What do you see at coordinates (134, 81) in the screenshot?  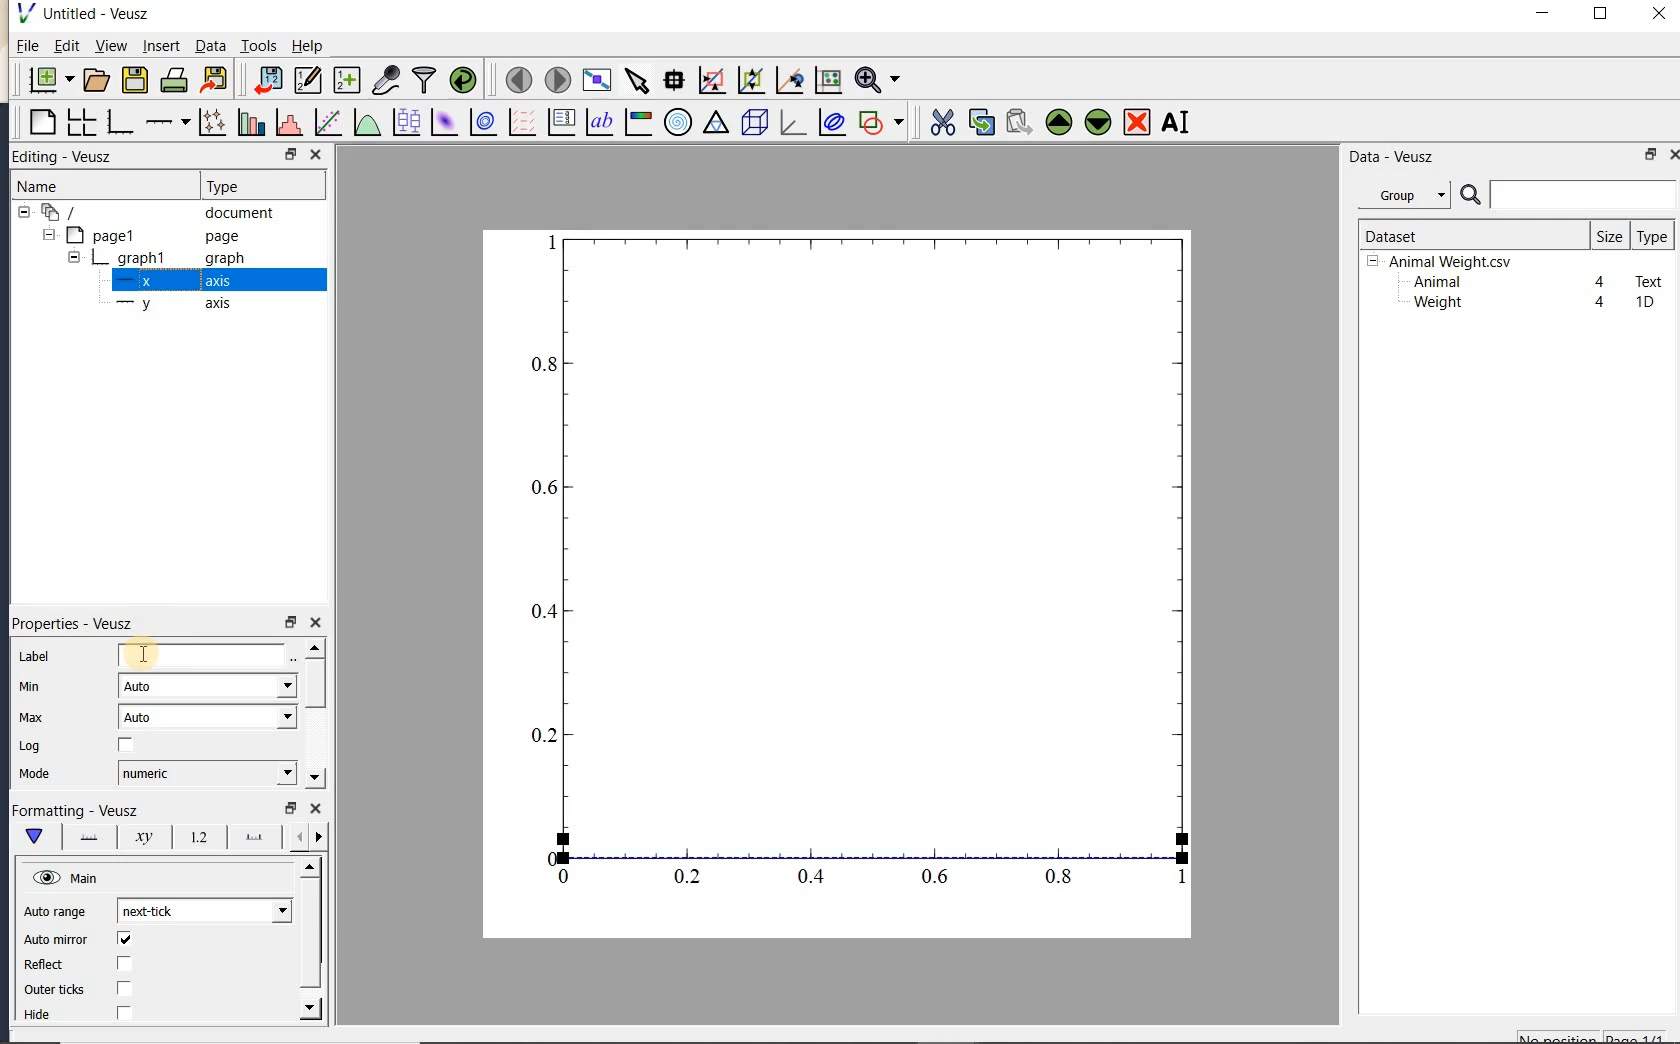 I see `save the document` at bounding box center [134, 81].